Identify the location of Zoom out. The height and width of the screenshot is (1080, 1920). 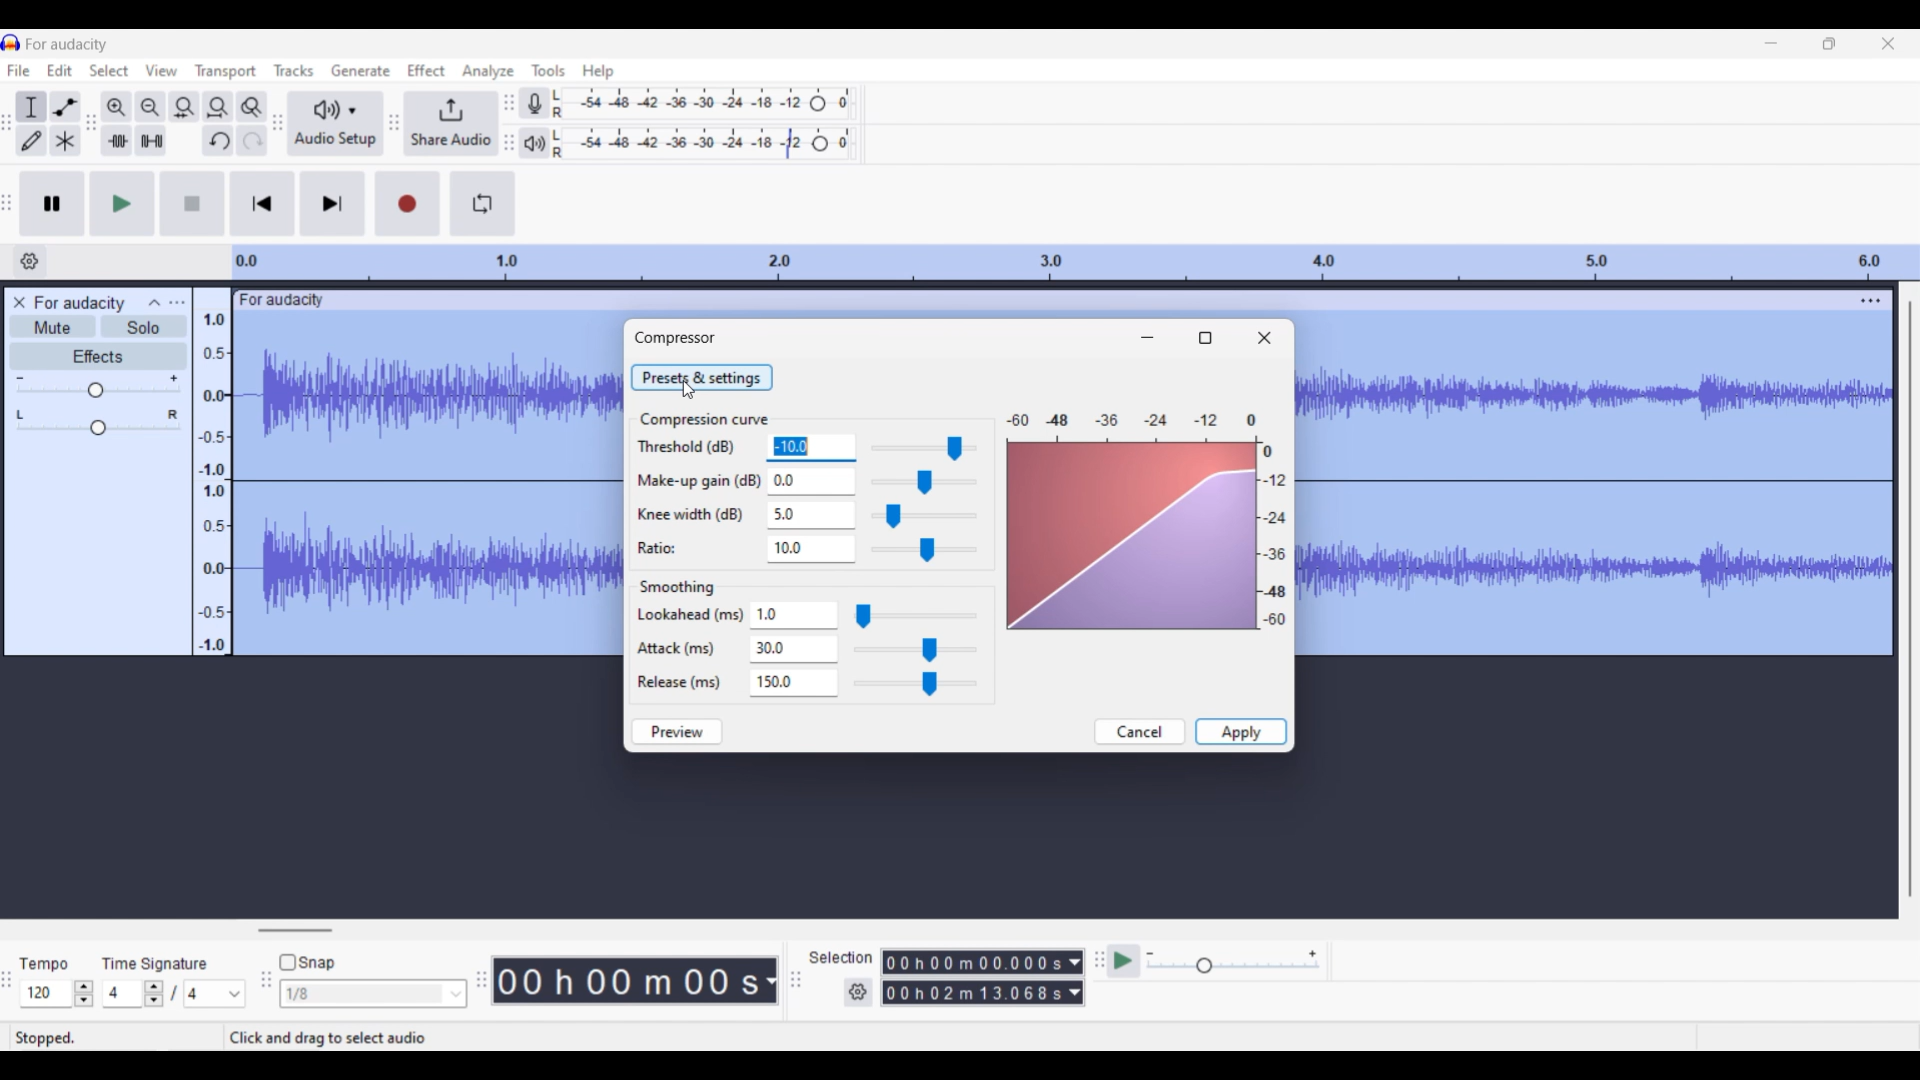
(152, 107).